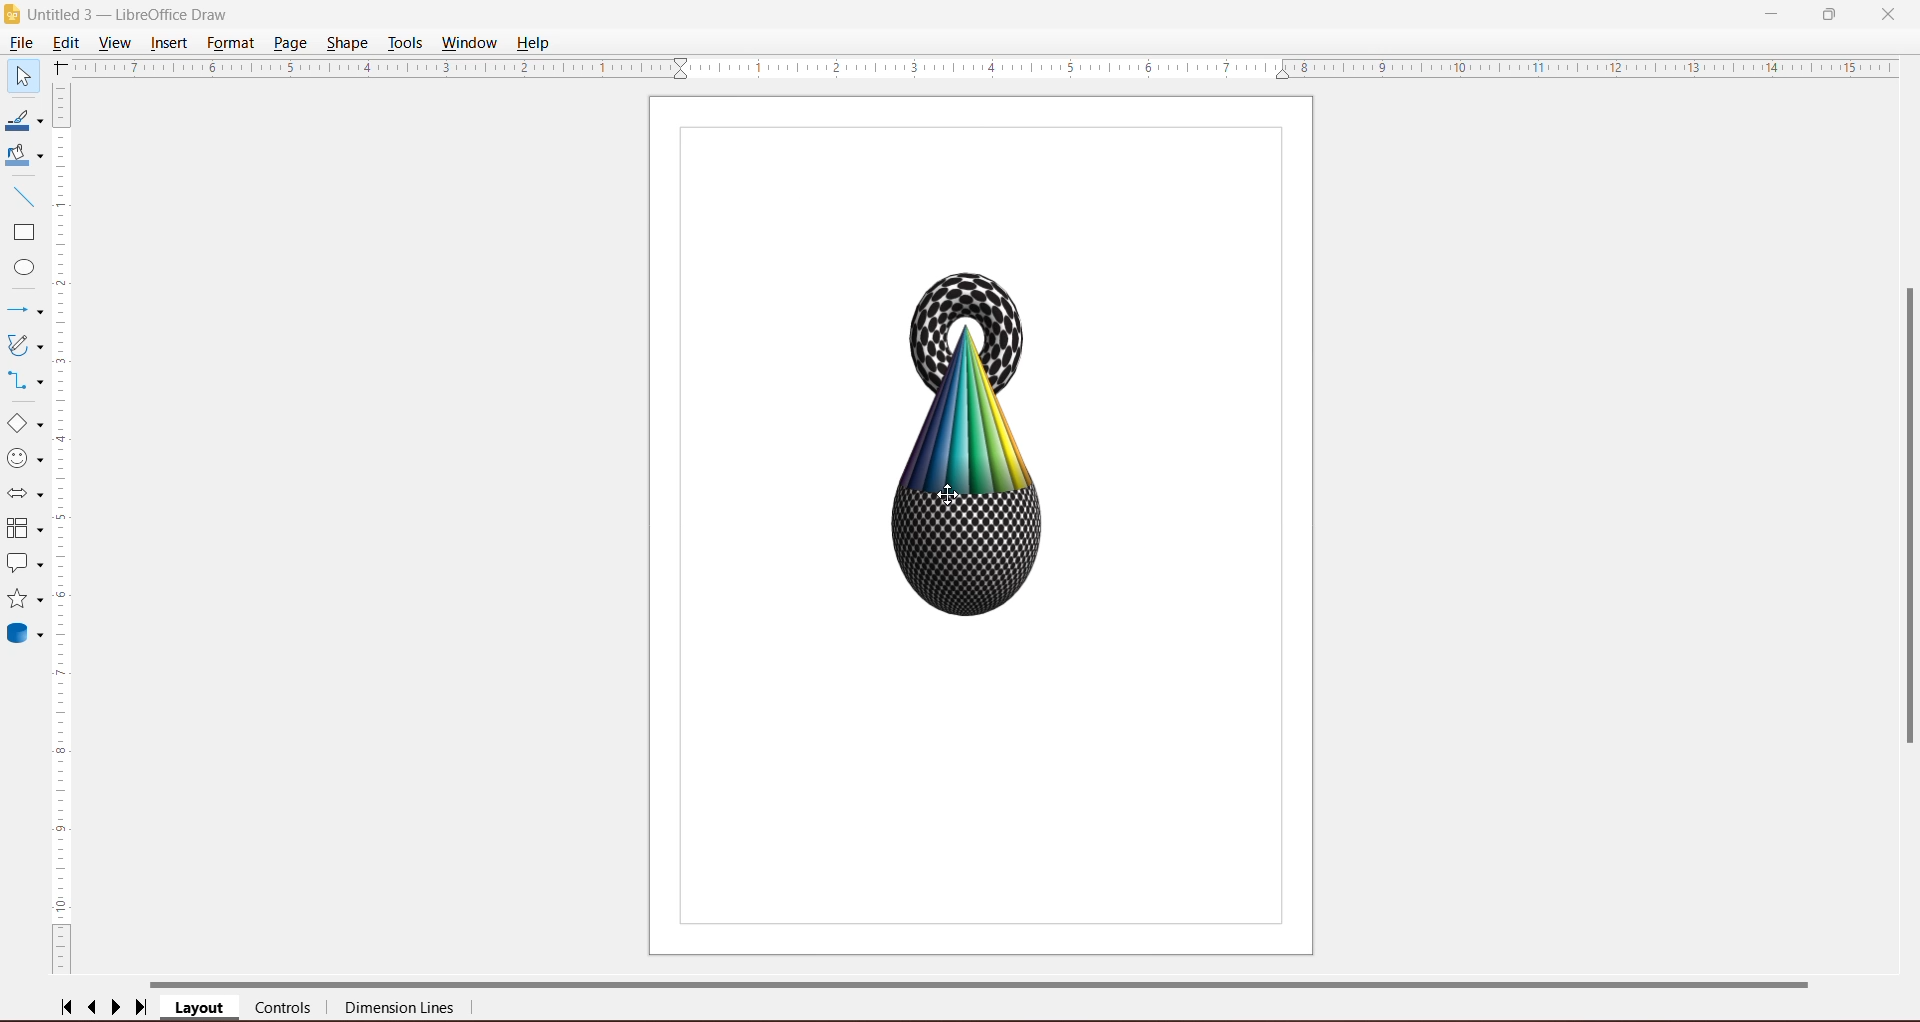 The height and width of the screenshot is (1022, 1920). I want to click on Scroll to next page, so click(116, 1008).